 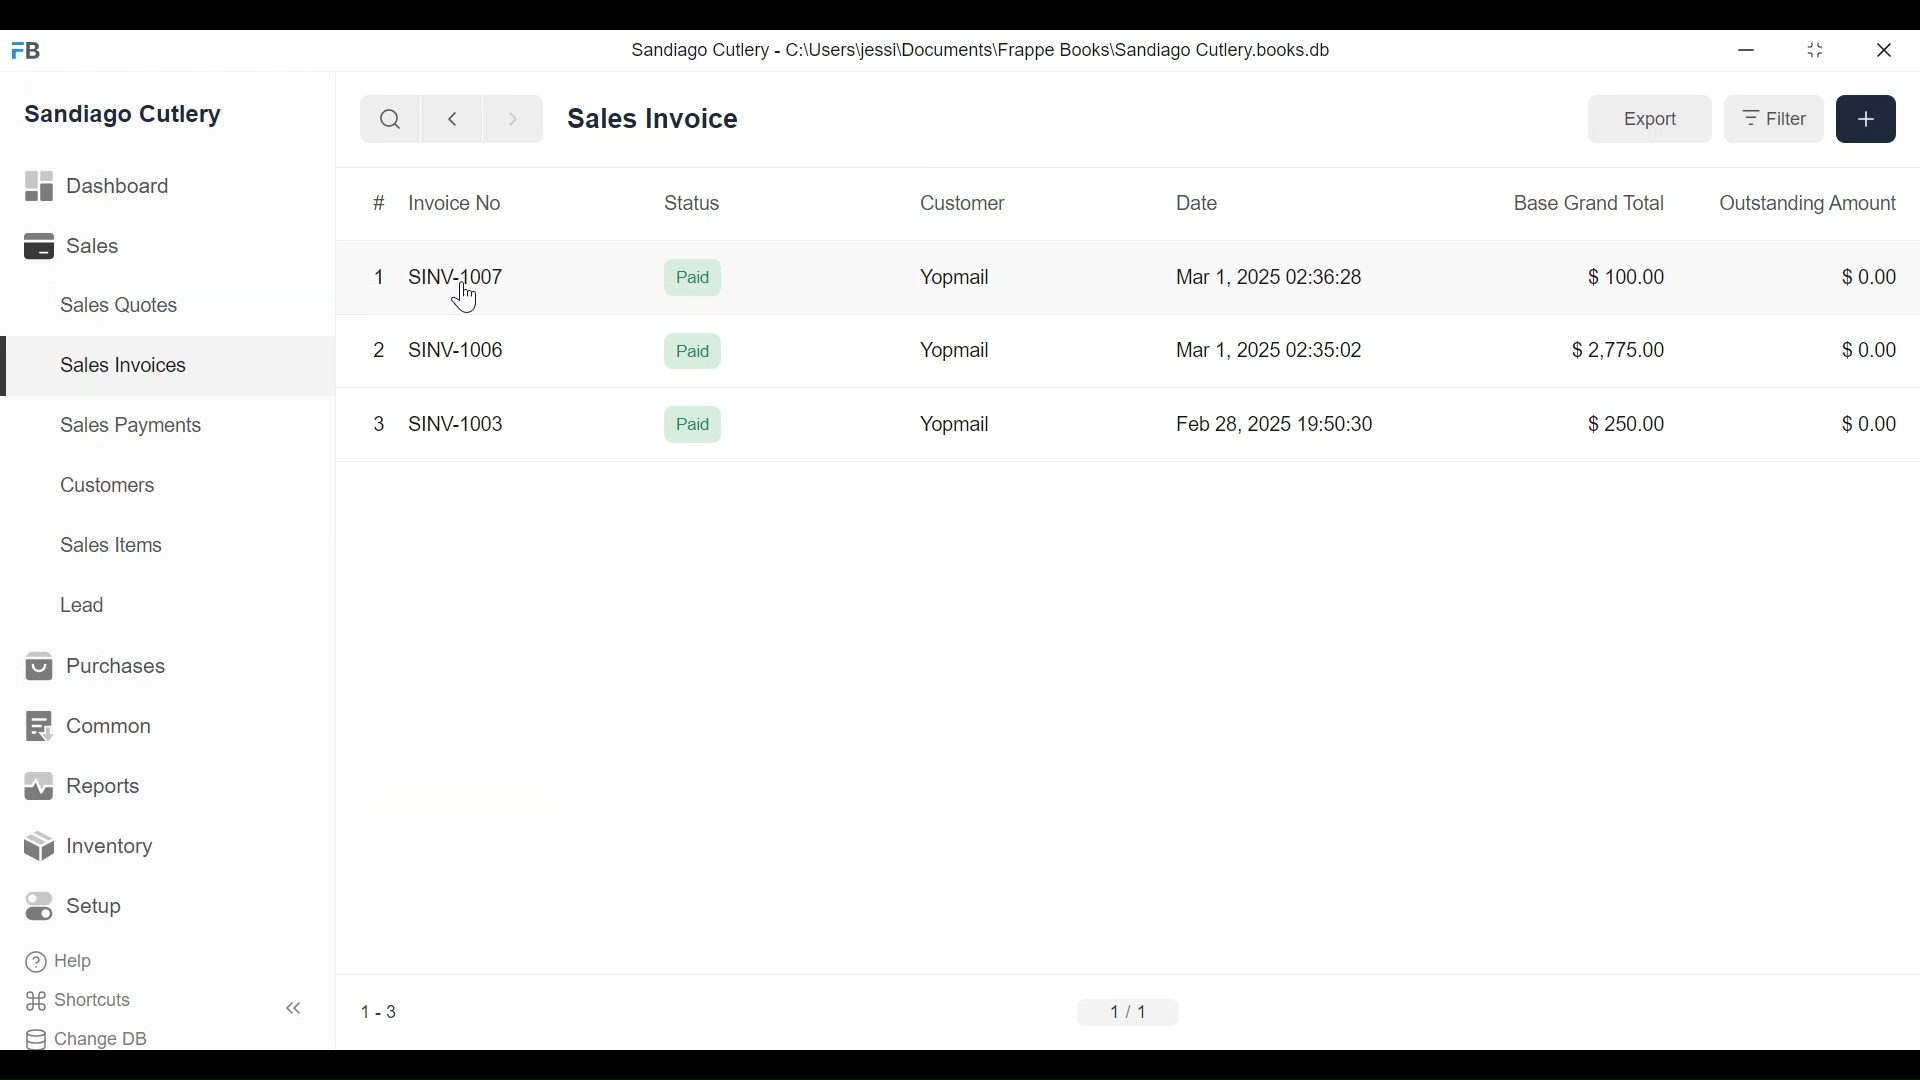 What do you see at coordinates (693, 353) in the screenshot?
I see `Paid` at bounding box center [693, 353].